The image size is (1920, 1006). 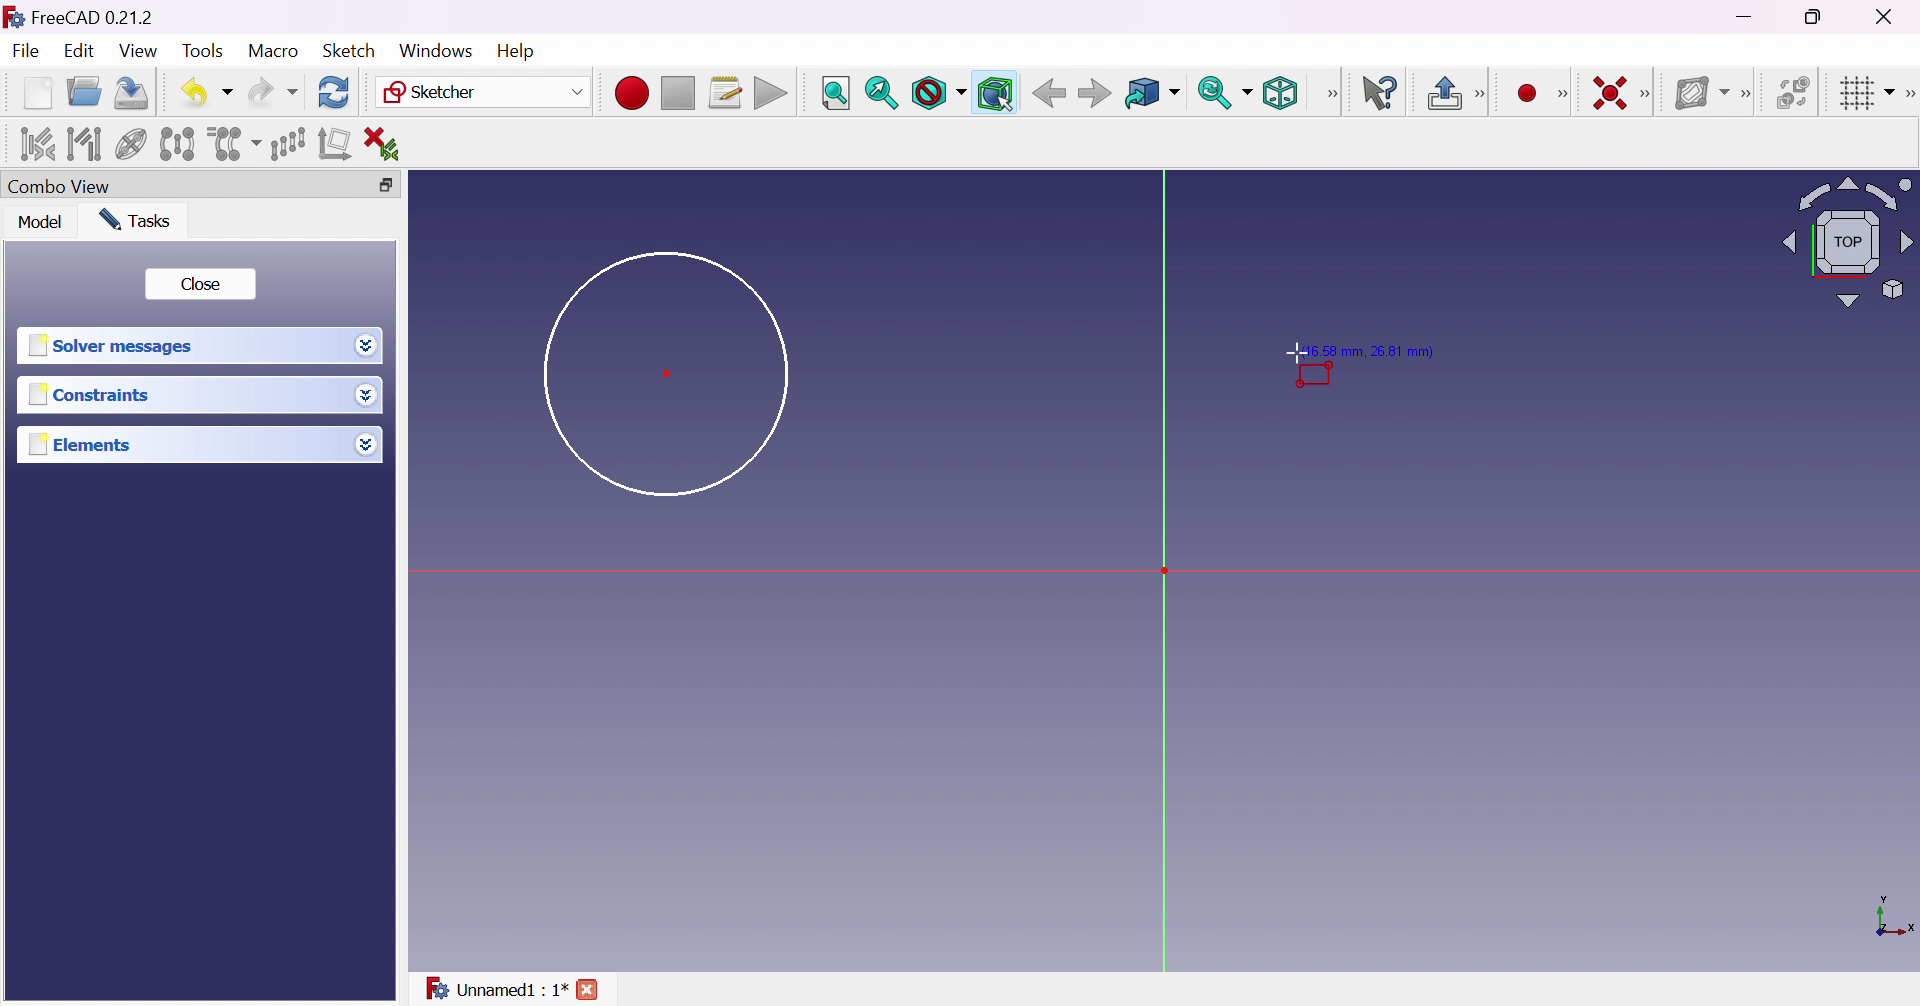 I want to click on Refresh, so click(x=334, y=91).